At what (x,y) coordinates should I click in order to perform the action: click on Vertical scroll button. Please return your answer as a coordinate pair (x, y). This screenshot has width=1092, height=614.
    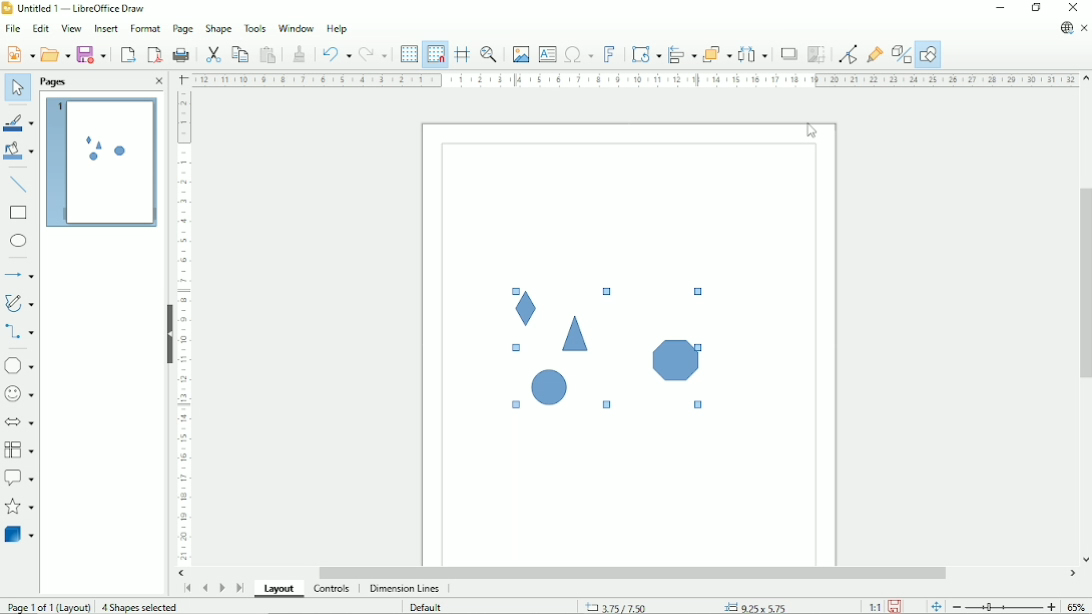
    Looking at the image, I should click on (1085, 559).